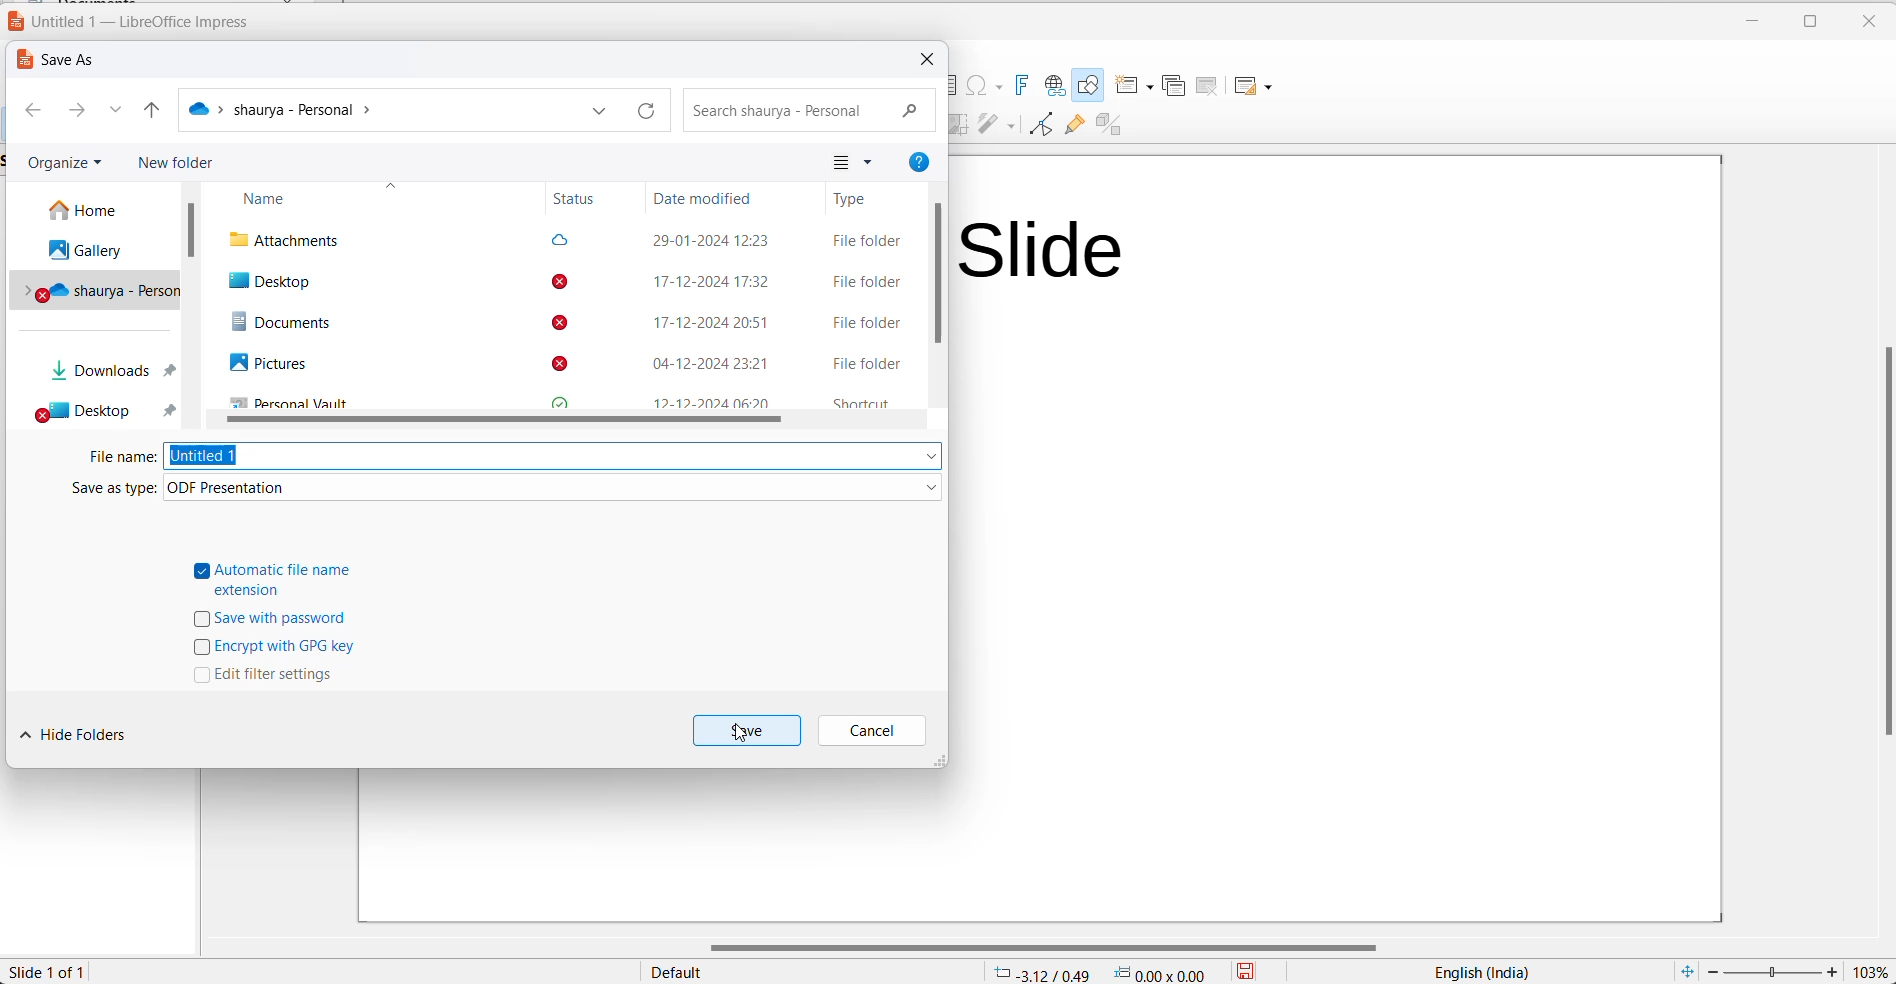 Image resolution: width=1896 pixels, height=984 pixels. Describe the element at coordinates (134, 22) in the screenshot. I see `untitled 1-libreoffice impress` at that location.